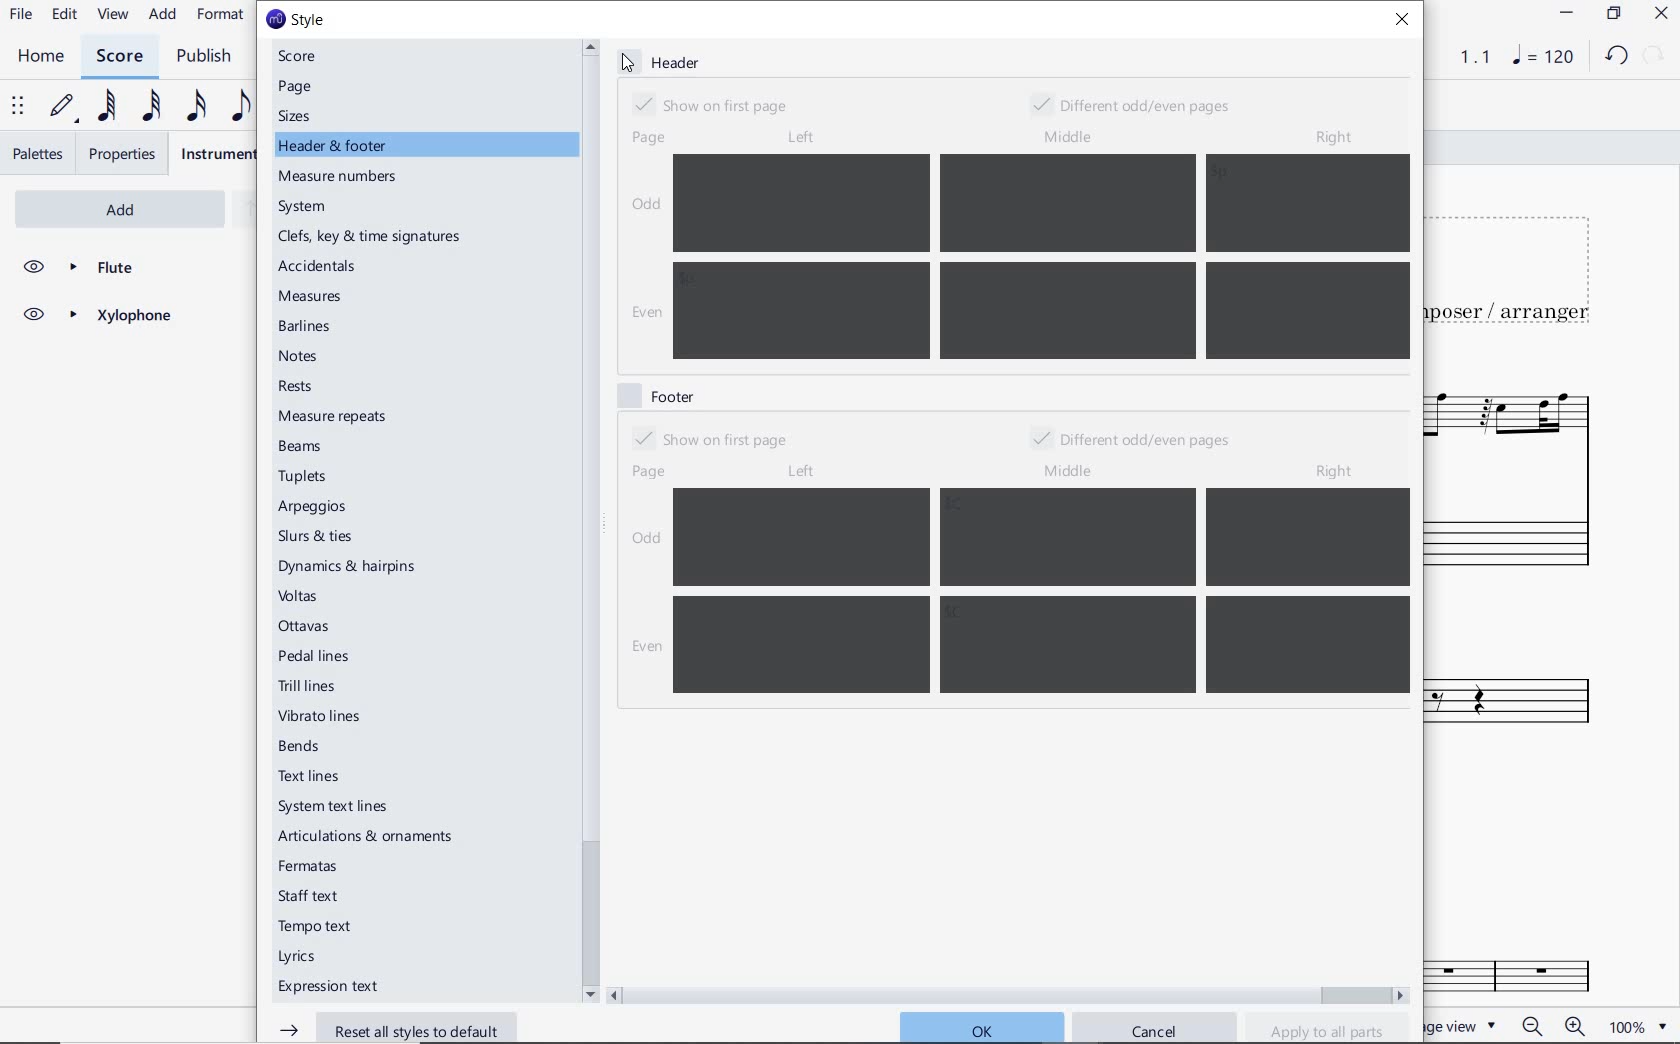 Image resolution: width=1680 pixels, height=1044 pixels. I want to click on left, so click(799, 137).